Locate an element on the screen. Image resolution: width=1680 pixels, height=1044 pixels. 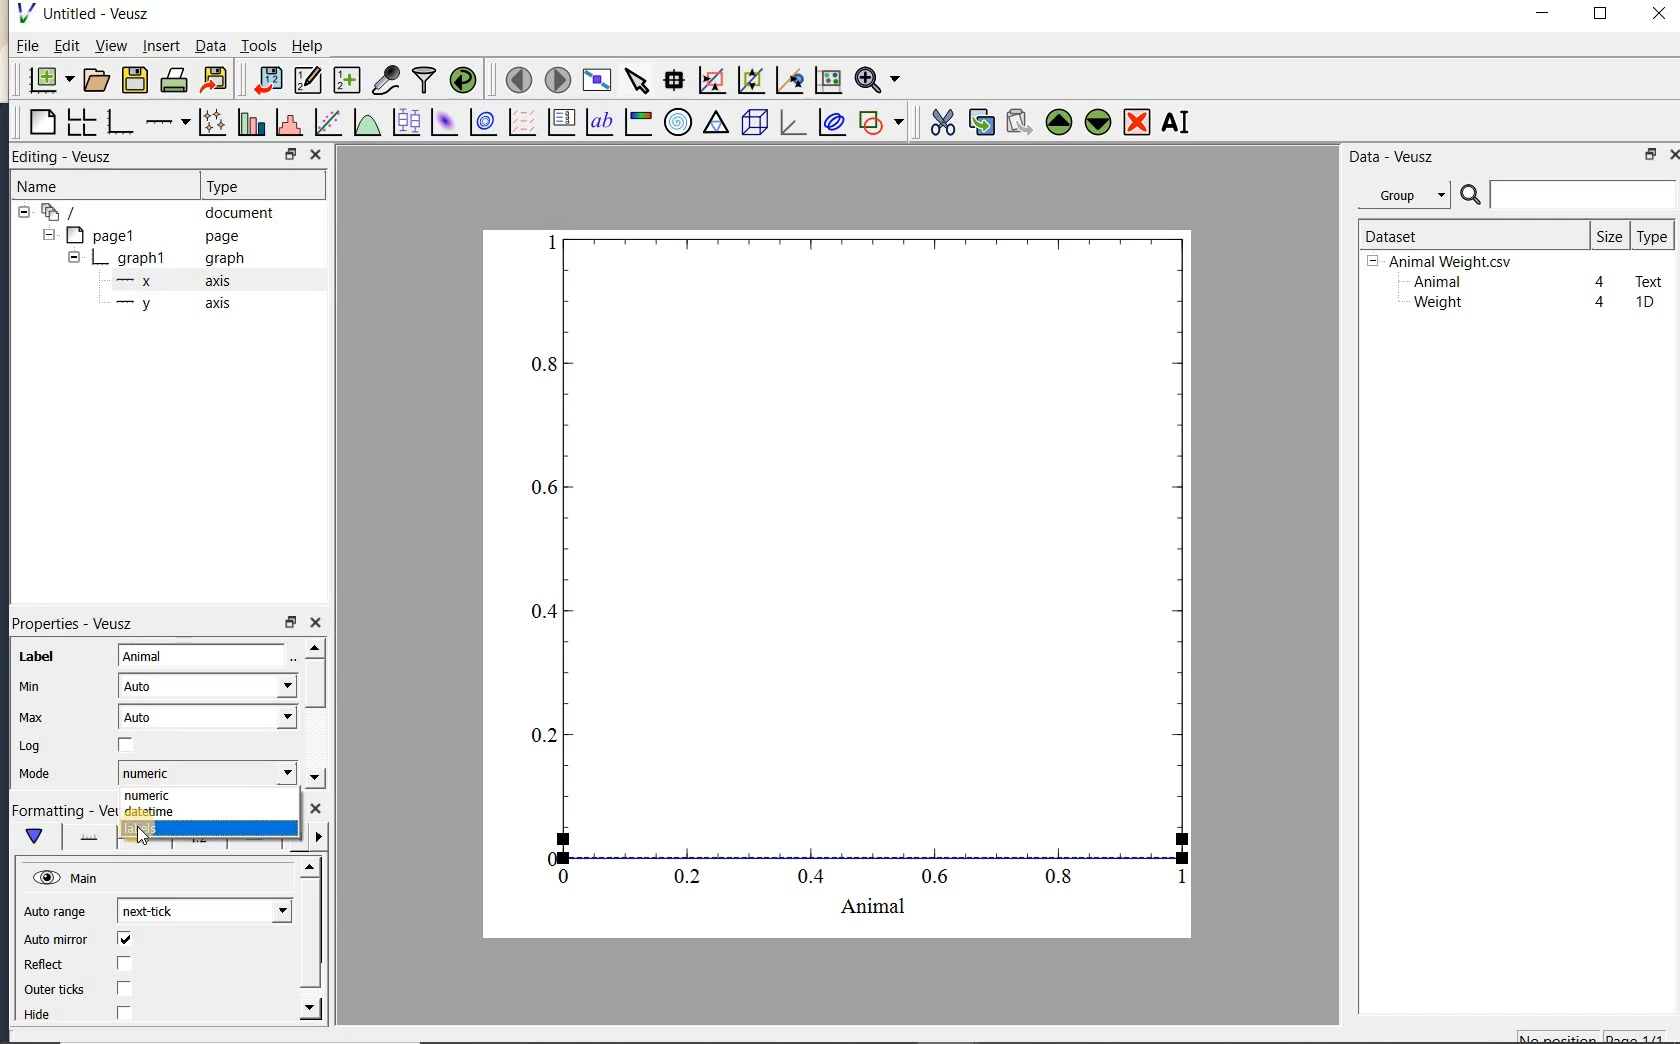
4 is located at coordinates (1601, 303).